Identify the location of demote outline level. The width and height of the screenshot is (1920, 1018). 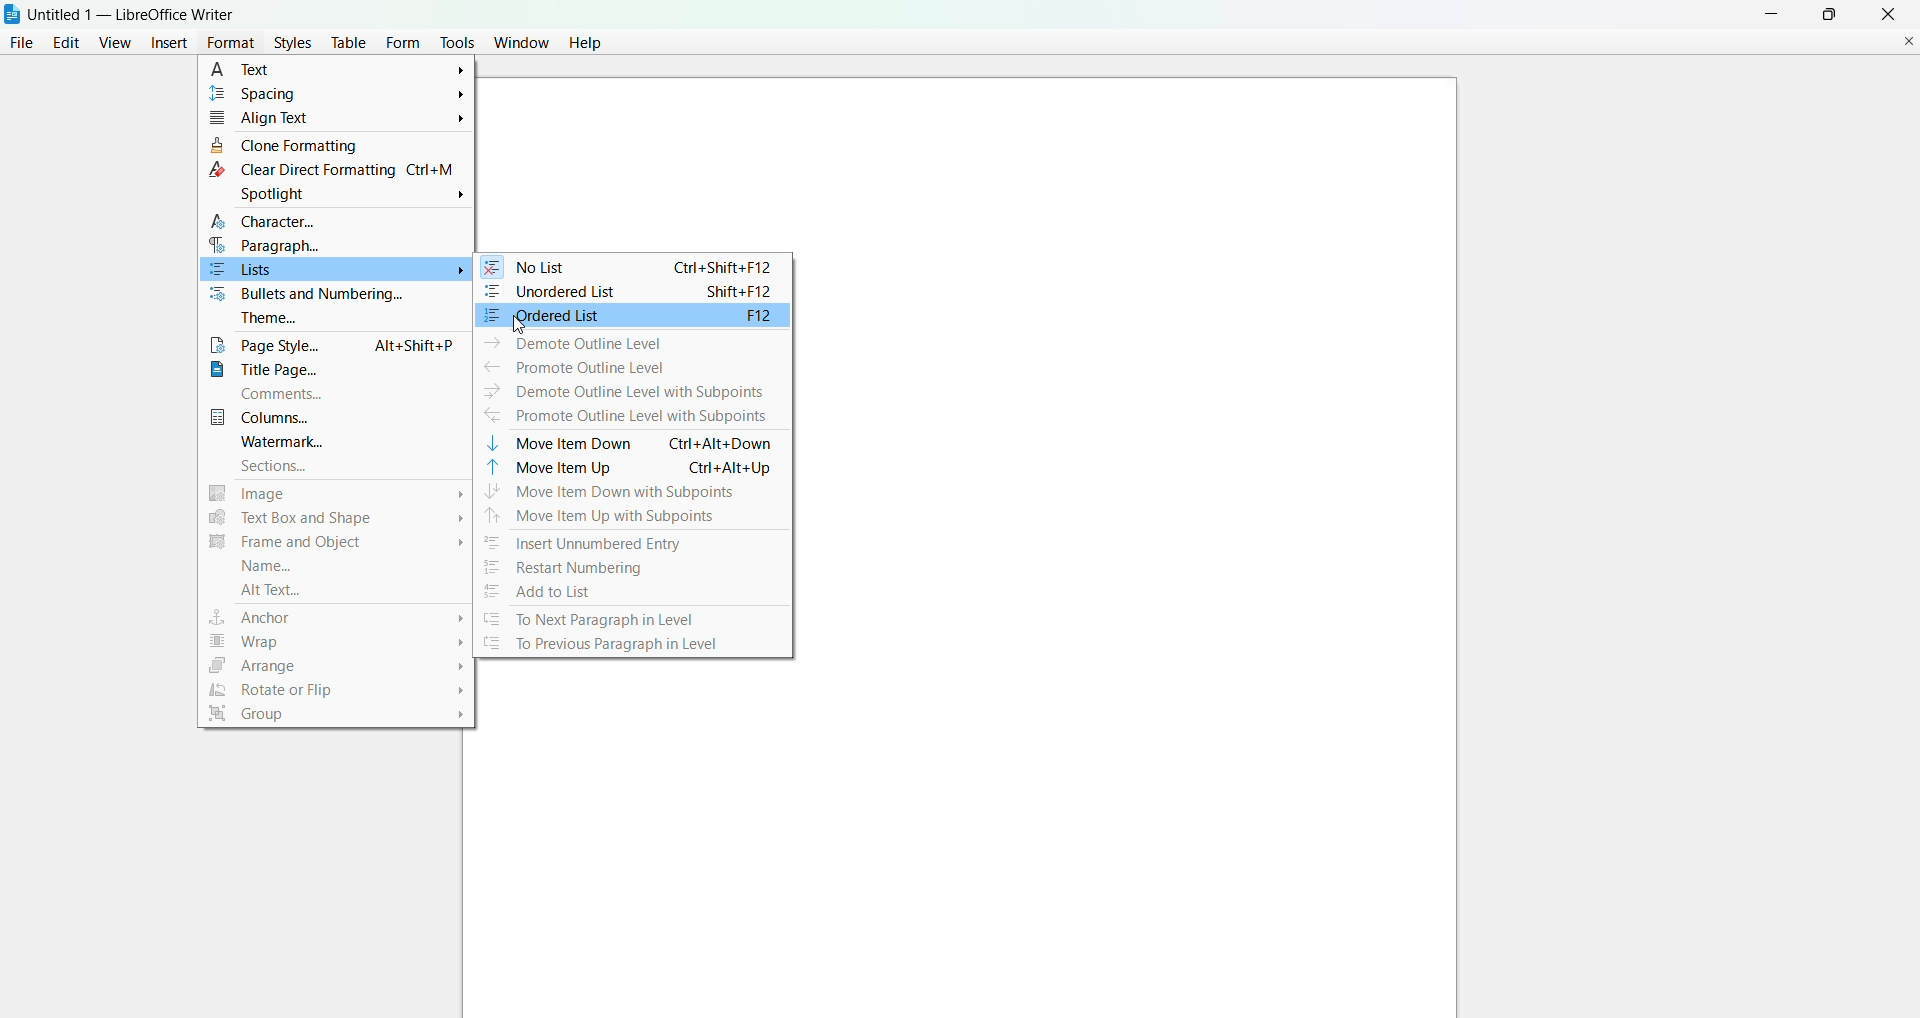
(589, 343).